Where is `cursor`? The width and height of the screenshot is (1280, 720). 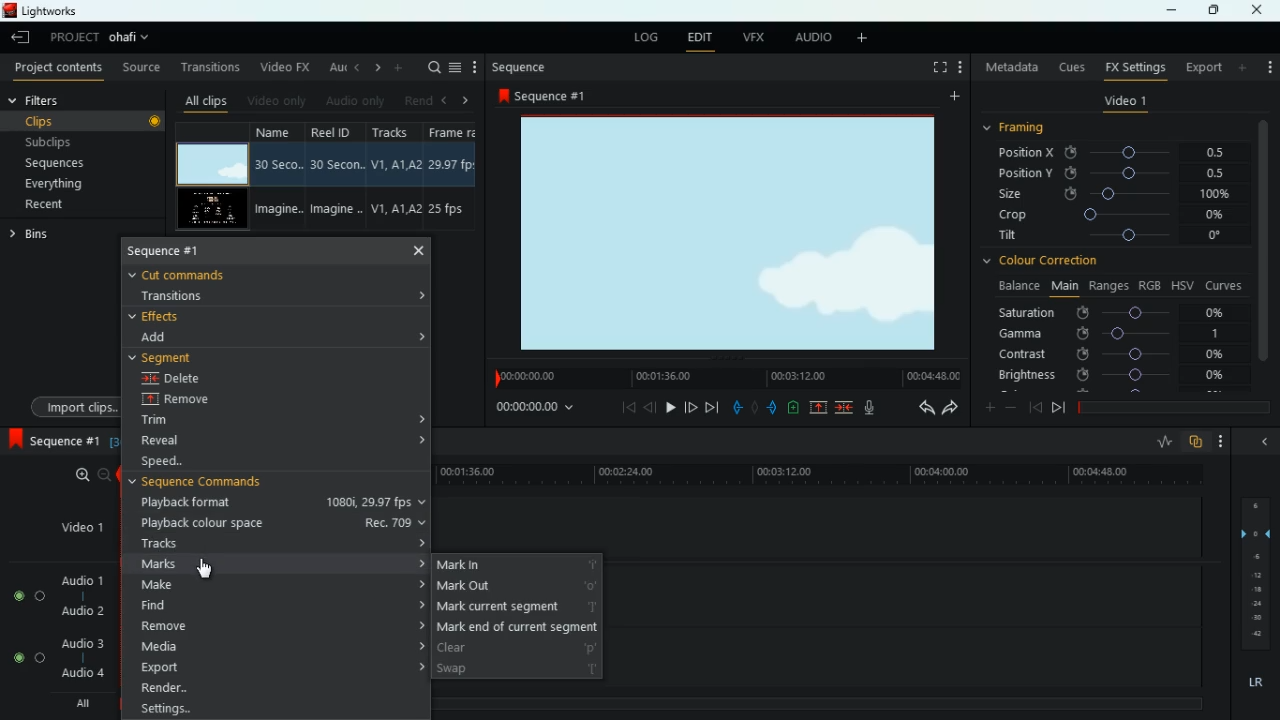 cursor is located at coordinates (204, 570).